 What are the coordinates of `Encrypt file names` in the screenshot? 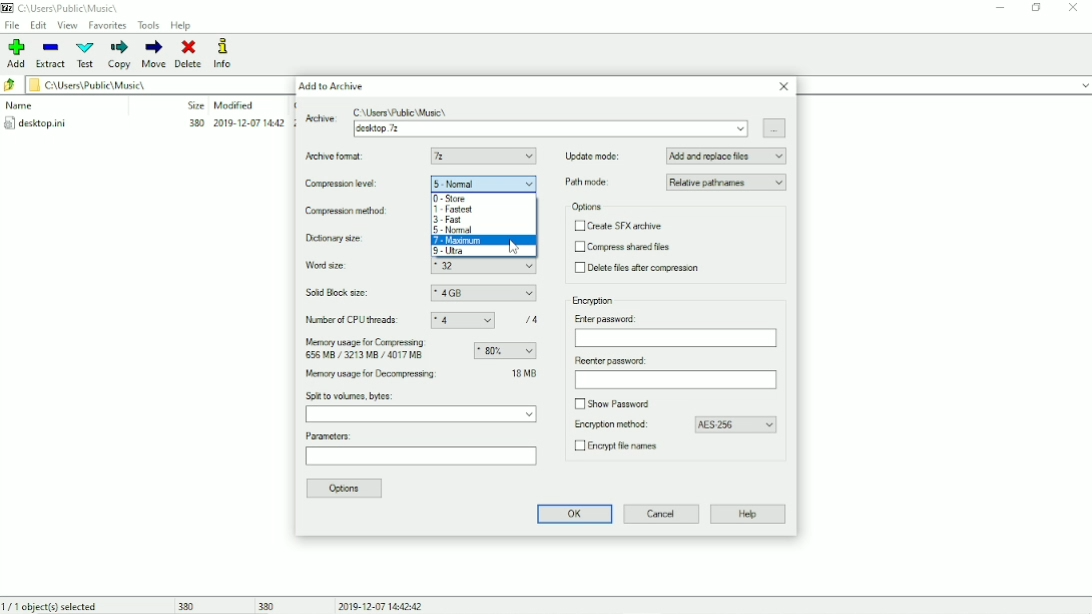 It's located at (621, 448).